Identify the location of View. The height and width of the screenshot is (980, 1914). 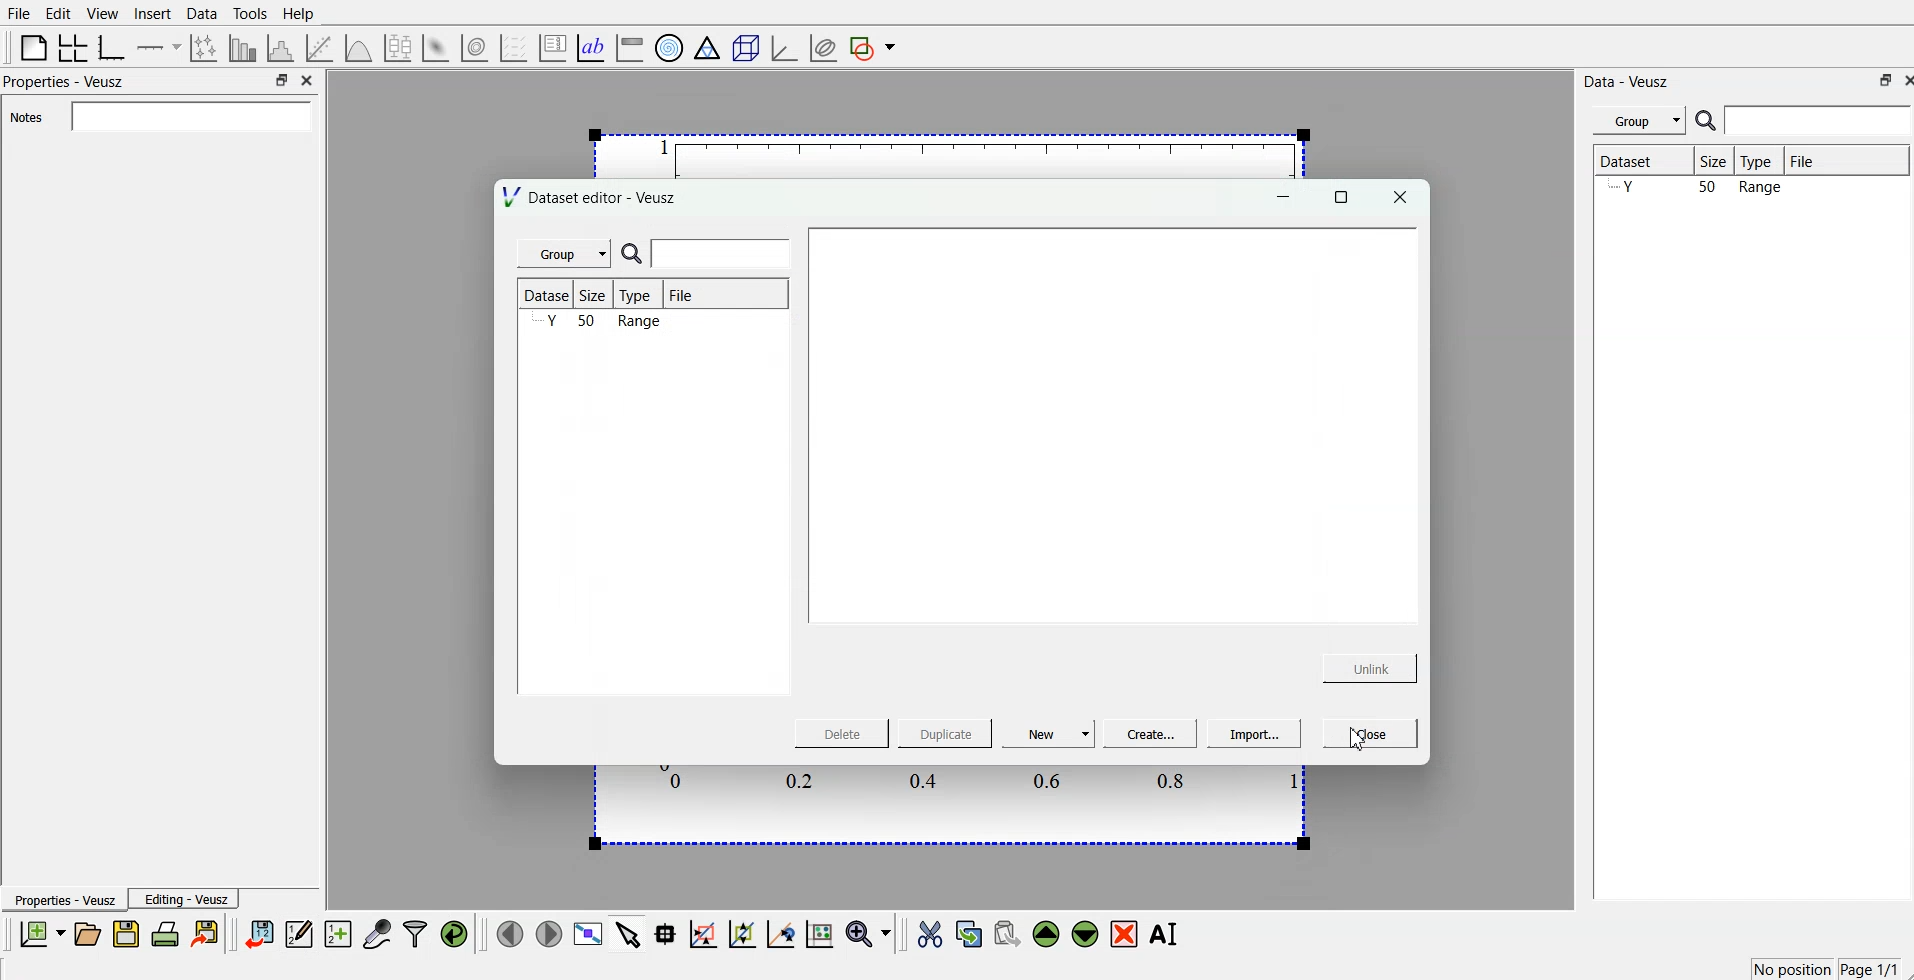
(103, 13).